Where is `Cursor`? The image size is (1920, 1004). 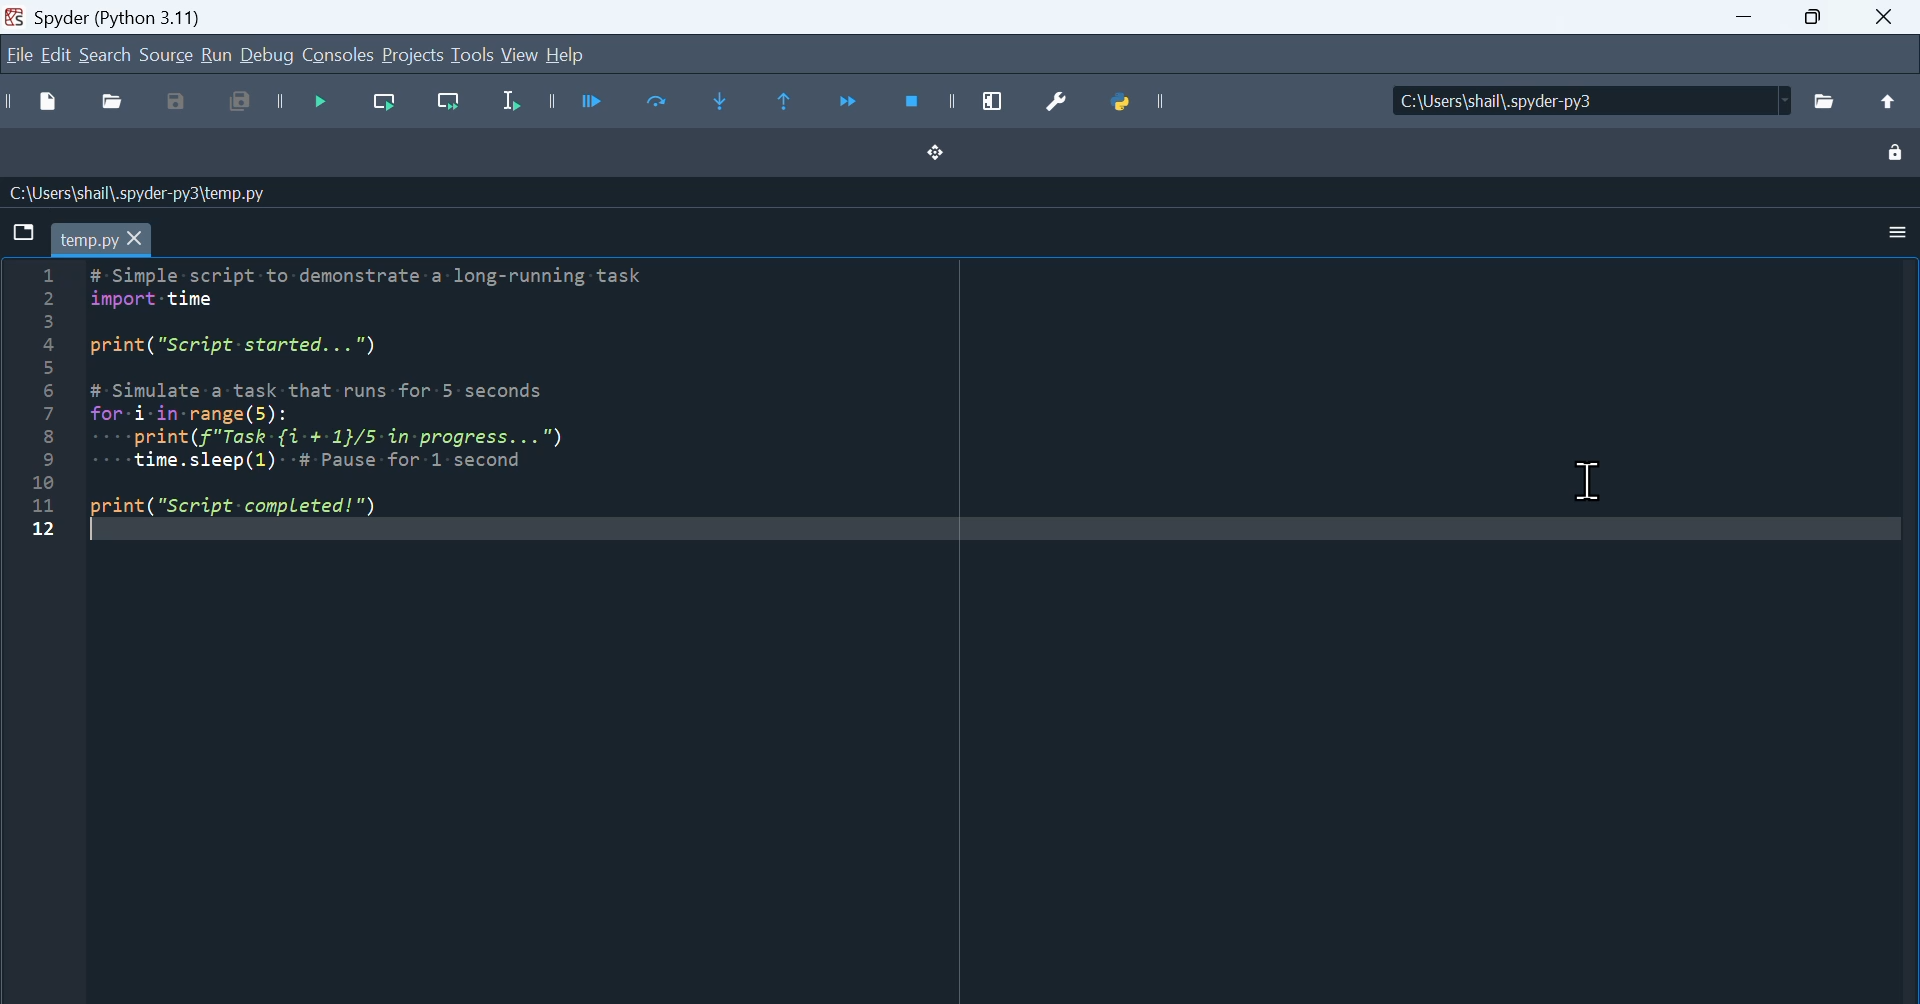
Cursor is located at coordinates (1591, 478).